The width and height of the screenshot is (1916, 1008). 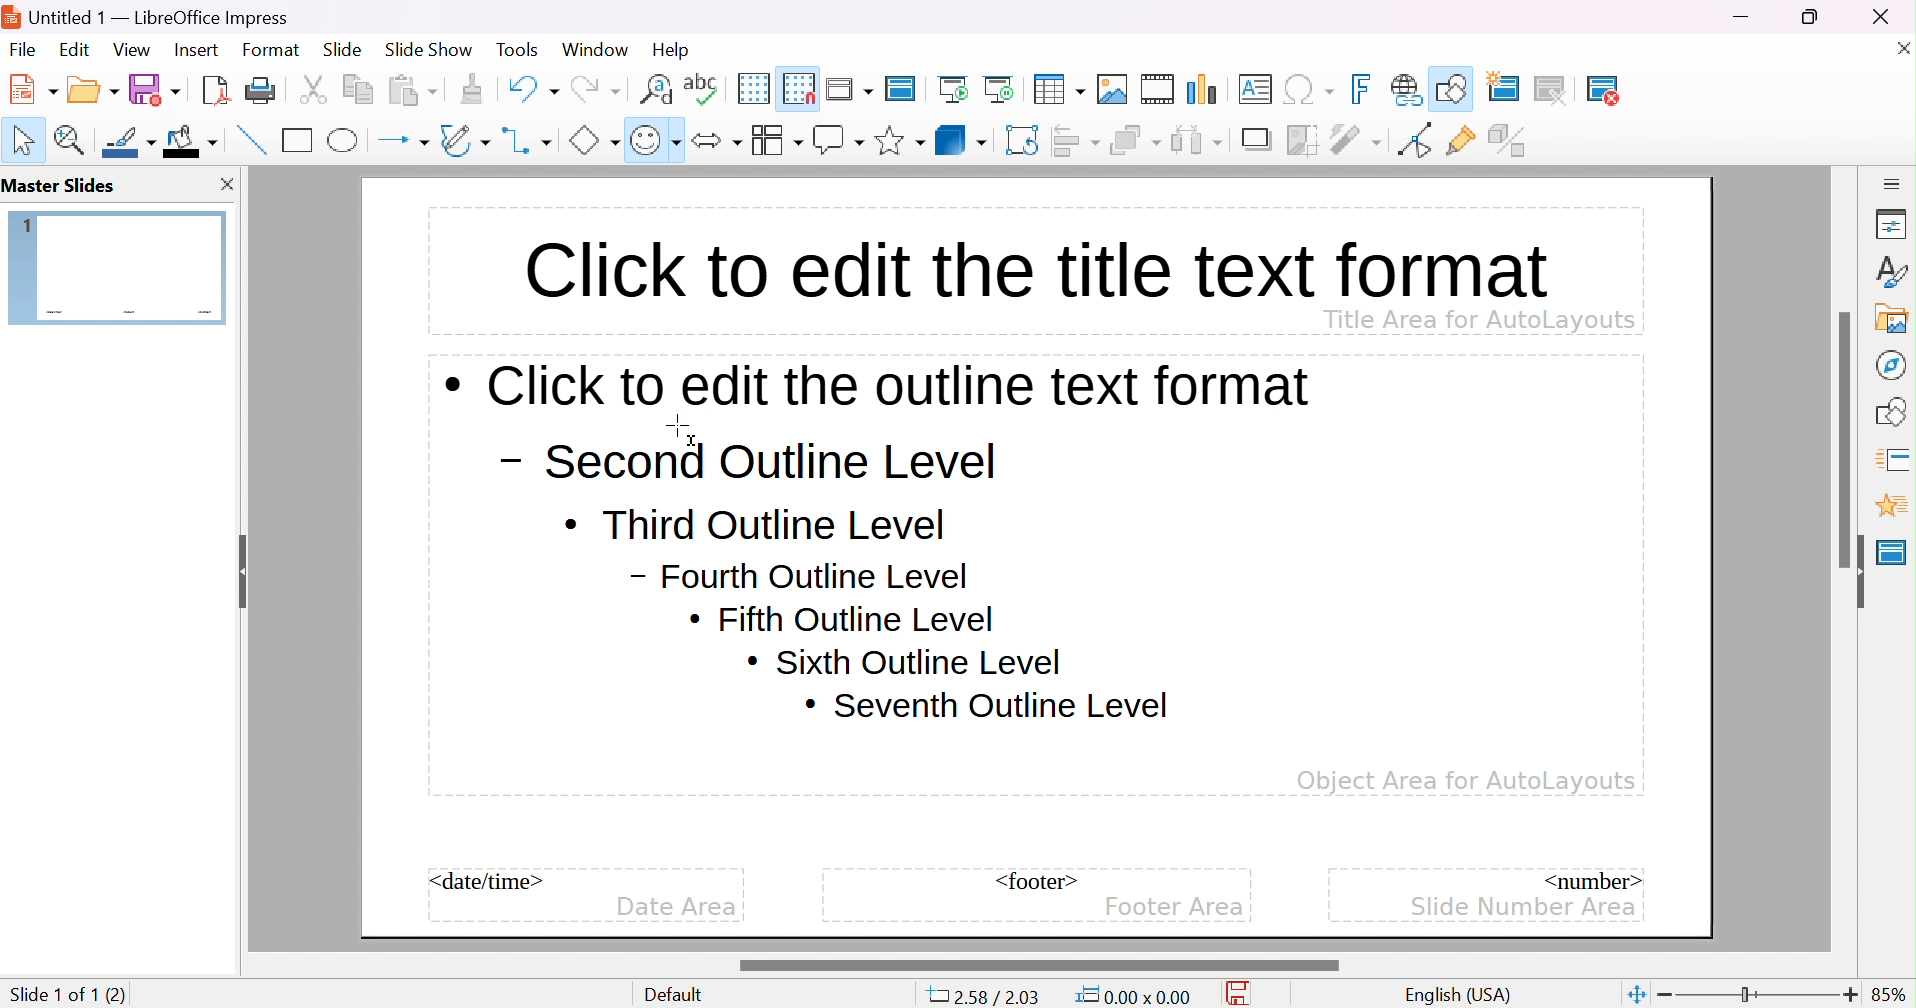 What do you see at coordinates (1854, 572) in the screenshot?
I see `hide` at bounding box center [1854, 572].